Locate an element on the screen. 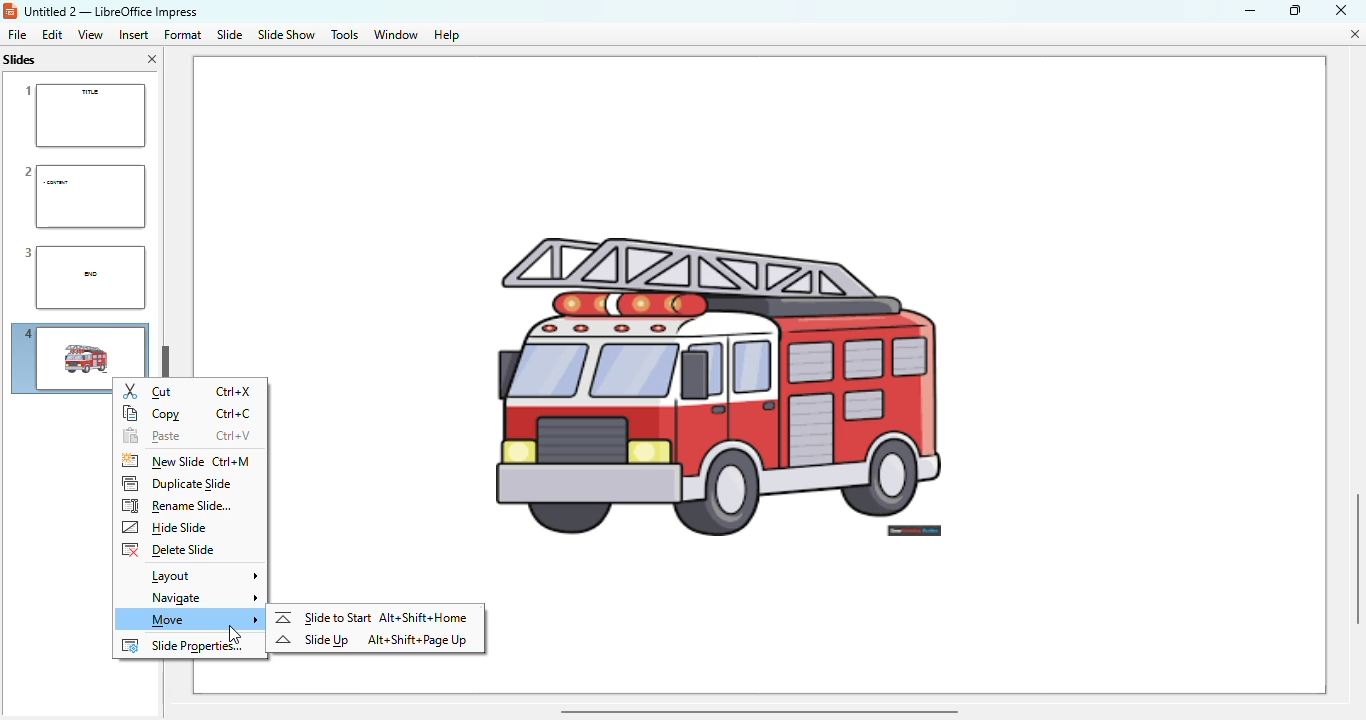 The width and height of the screenshot is (1366, 720). shortcut for new slide is located at coordinates (232, 462).